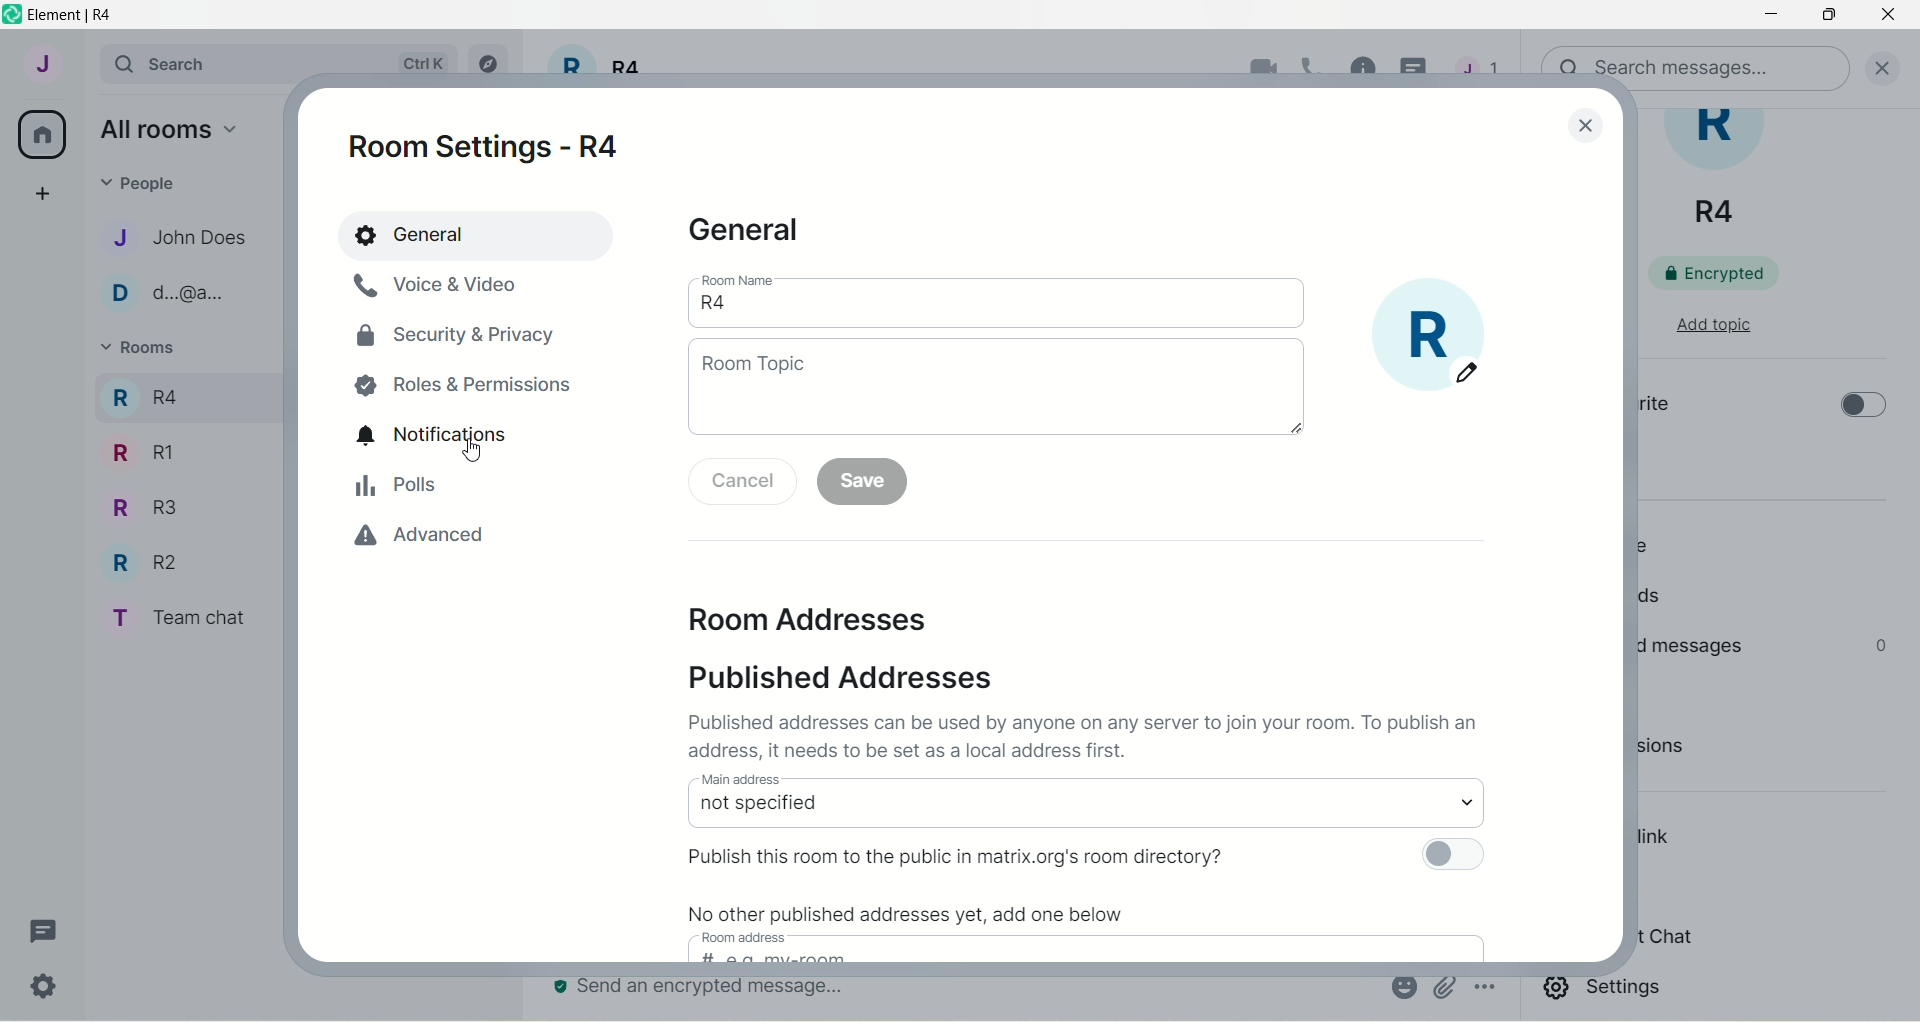  What do you see at coordinates (1652, 407) in the screenshot?
I see `favourite` at bounding box center [1652, 407].